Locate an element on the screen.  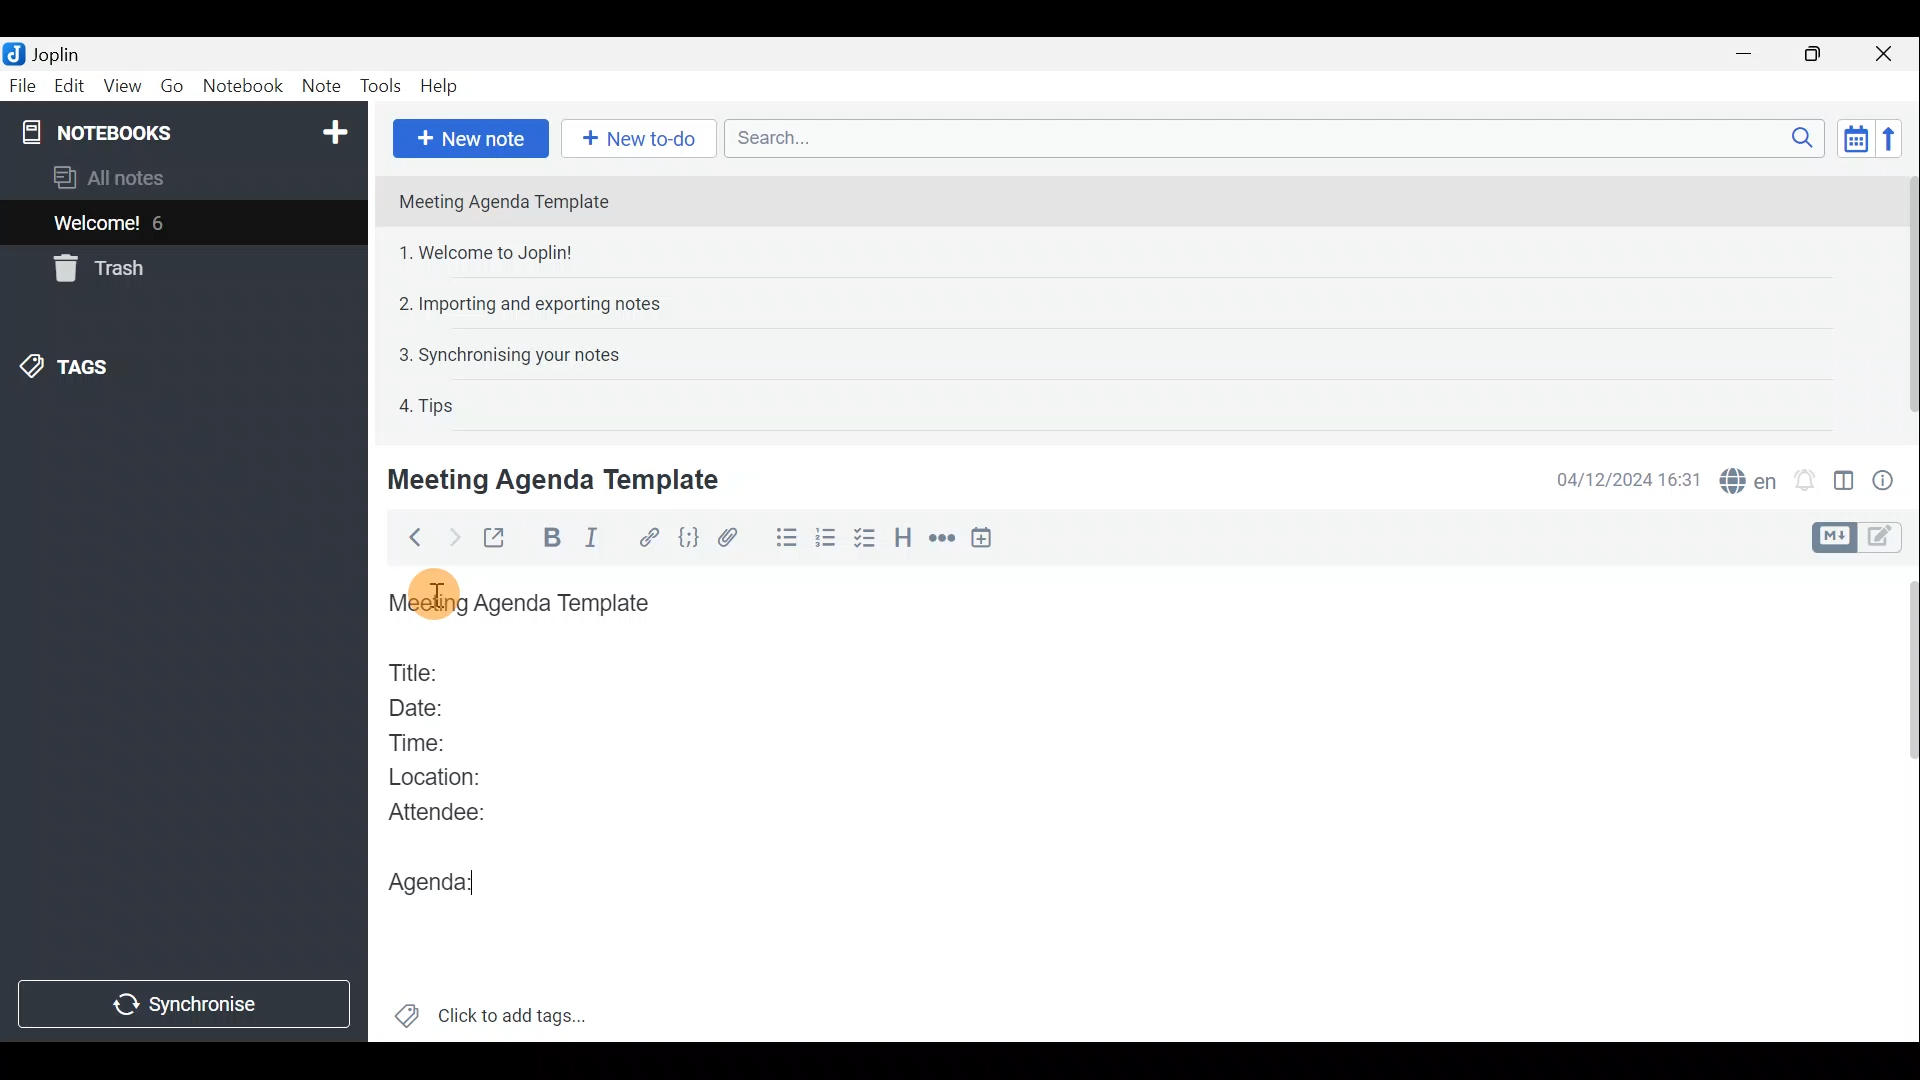
Maximise is located at coordinates (1814, 56).